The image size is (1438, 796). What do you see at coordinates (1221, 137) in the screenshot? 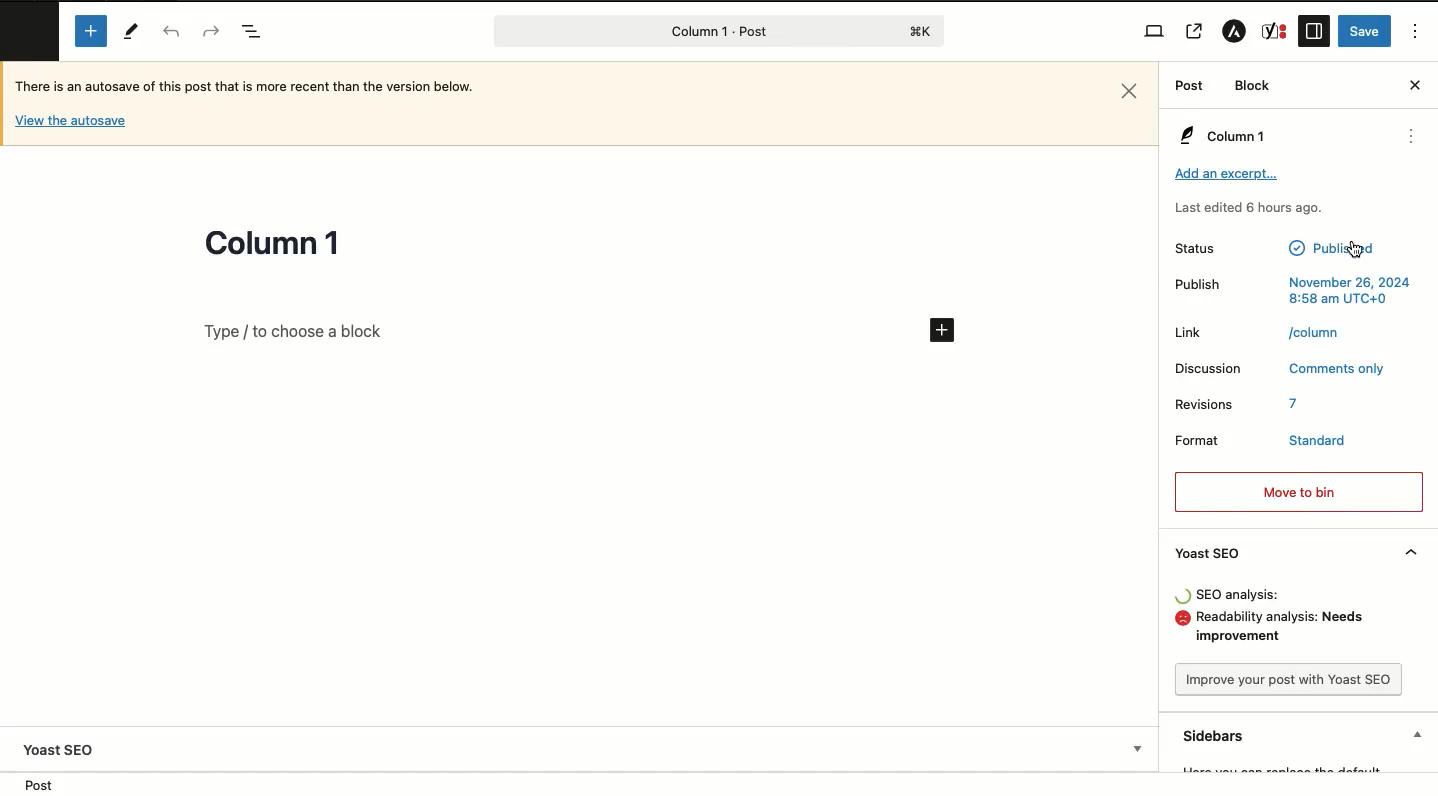
I see `Column` at bounding box center [1221, 137].